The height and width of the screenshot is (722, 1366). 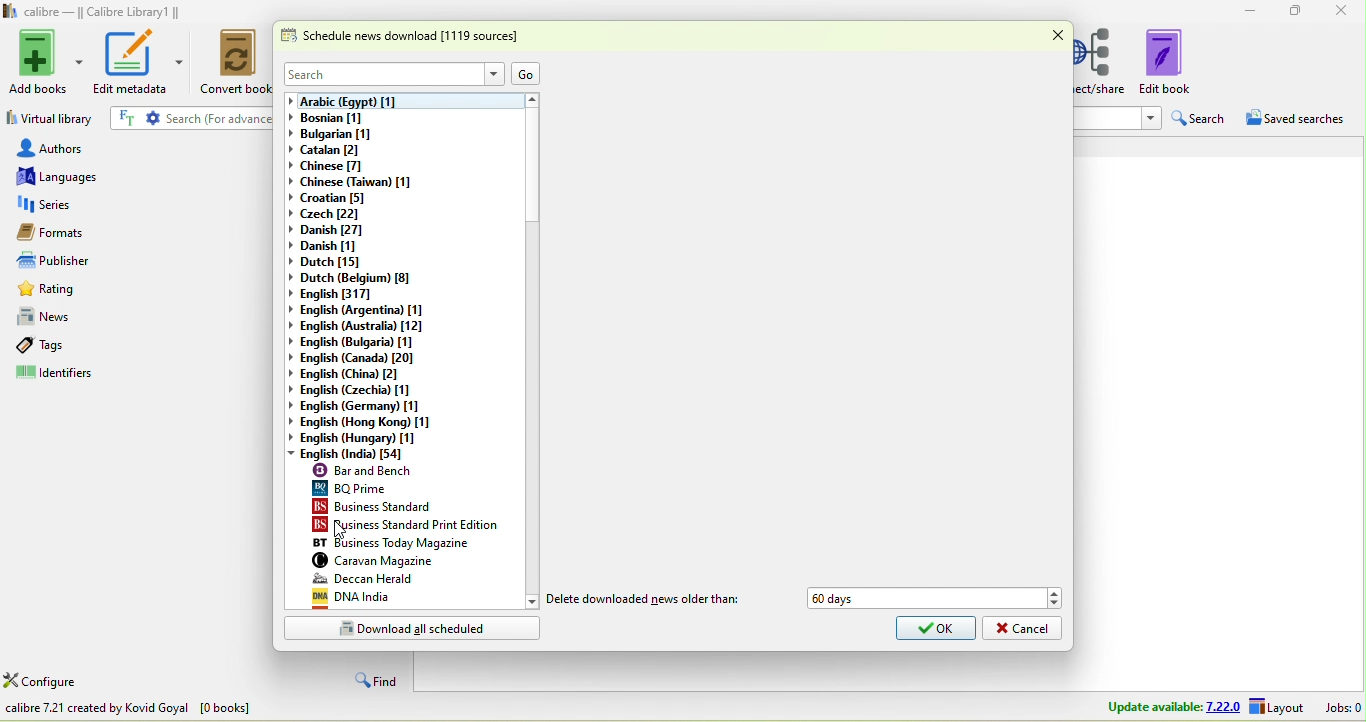 I want to click on configure, so click(x=46, y=680).